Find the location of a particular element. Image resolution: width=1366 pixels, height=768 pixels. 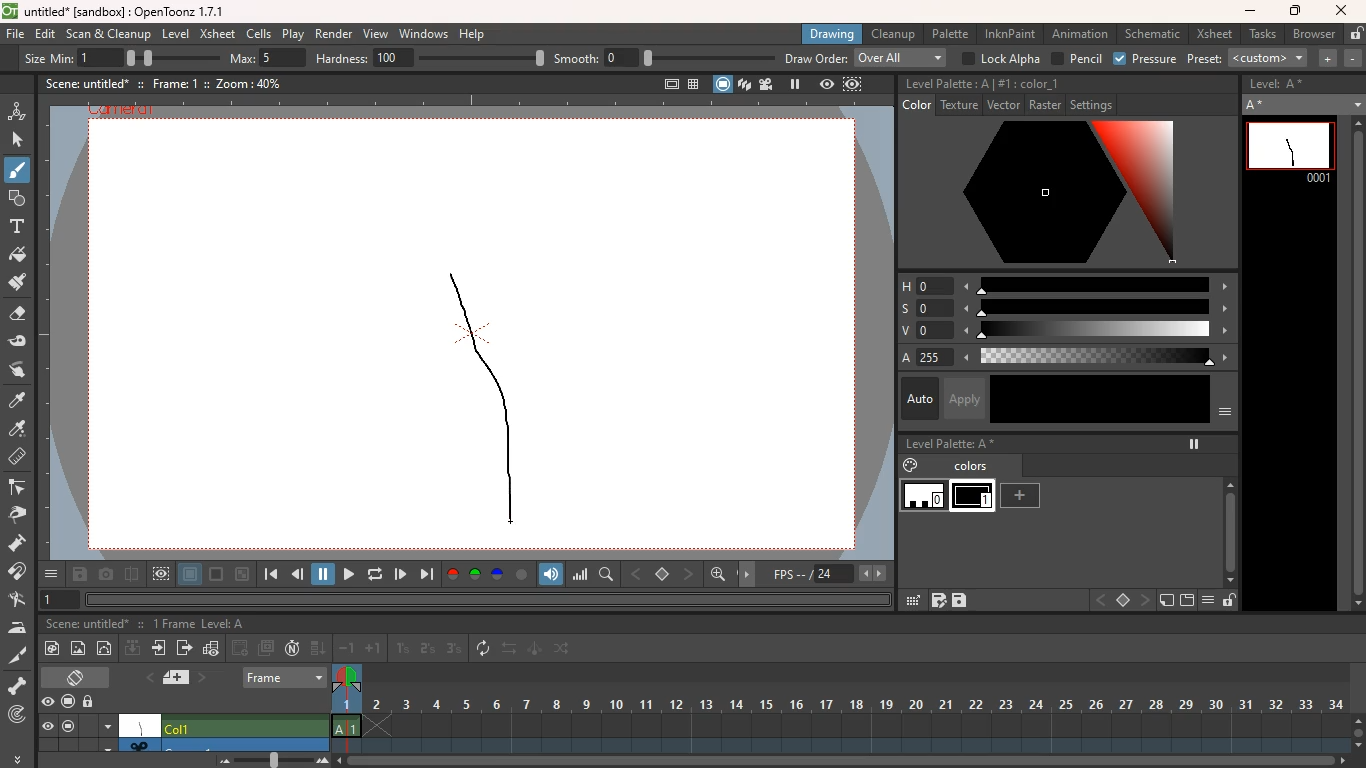

scan & cleanup is located at coordinates (110, 33).